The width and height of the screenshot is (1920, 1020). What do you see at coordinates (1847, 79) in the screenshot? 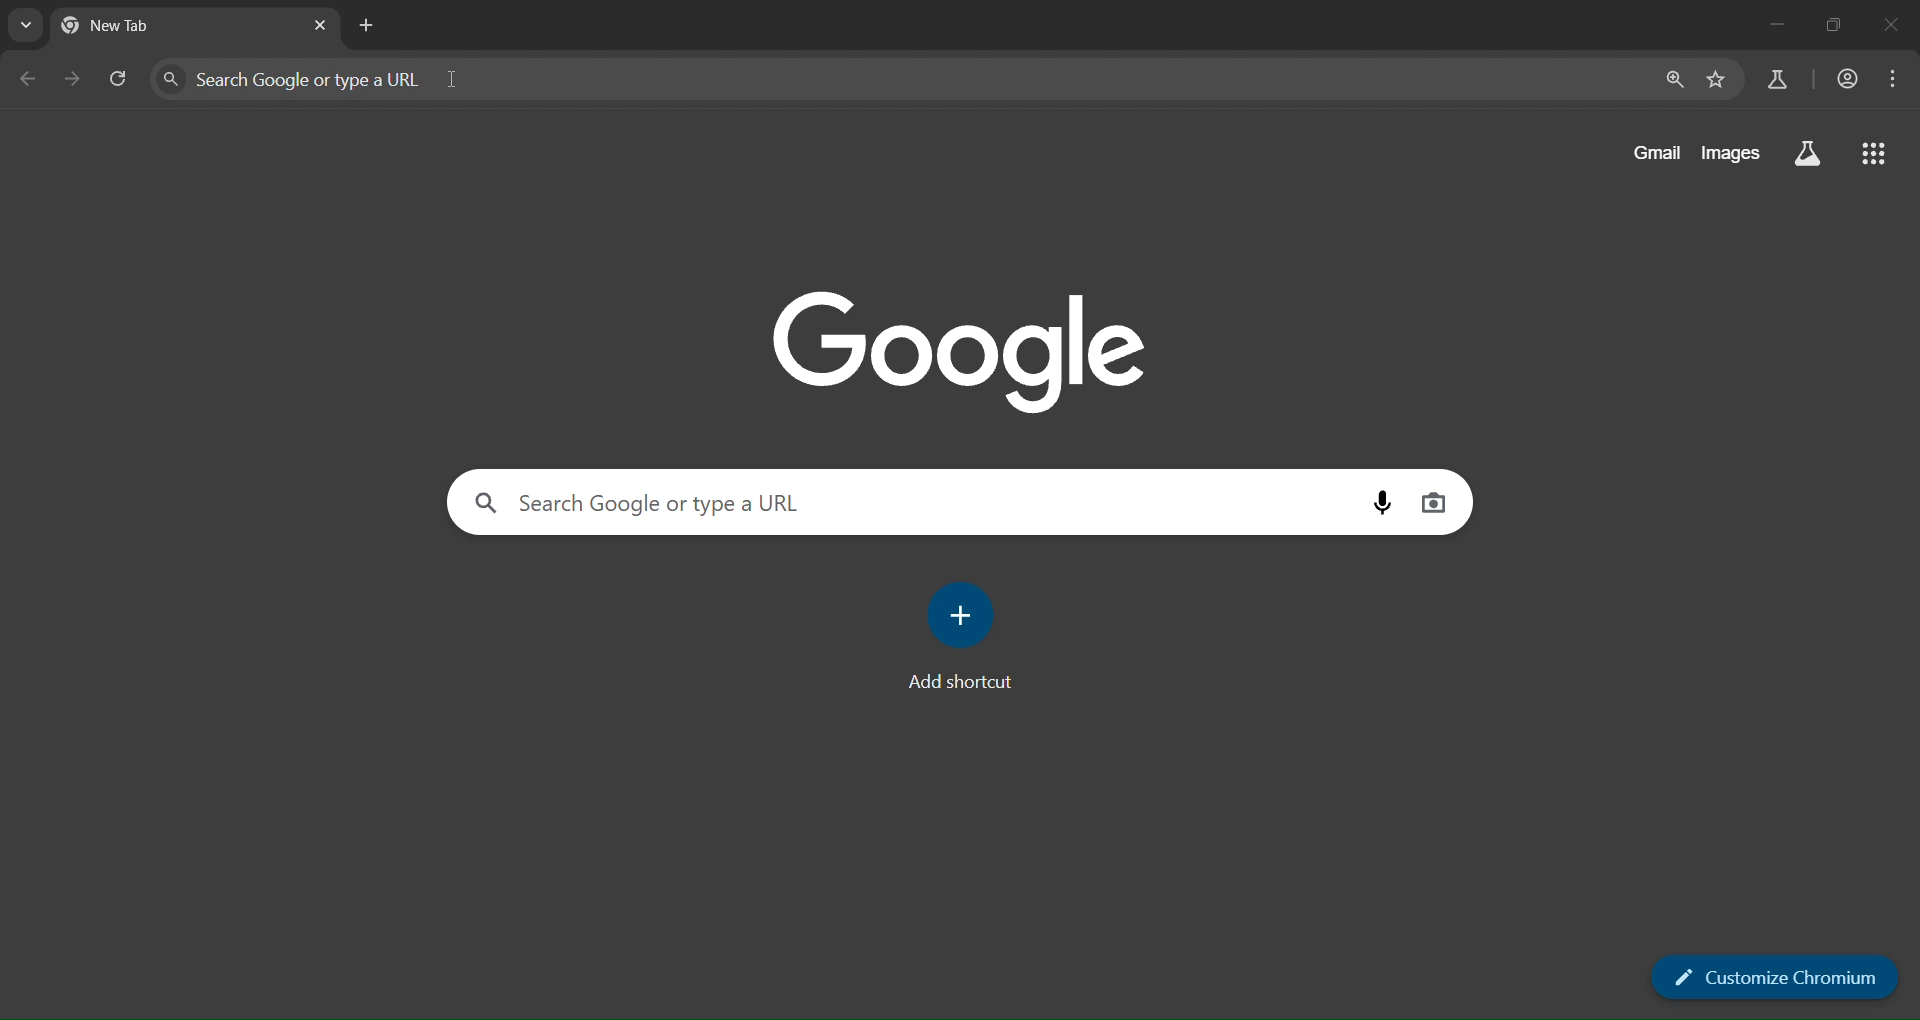
I see `accounts` at bounding box center [1847, 79].